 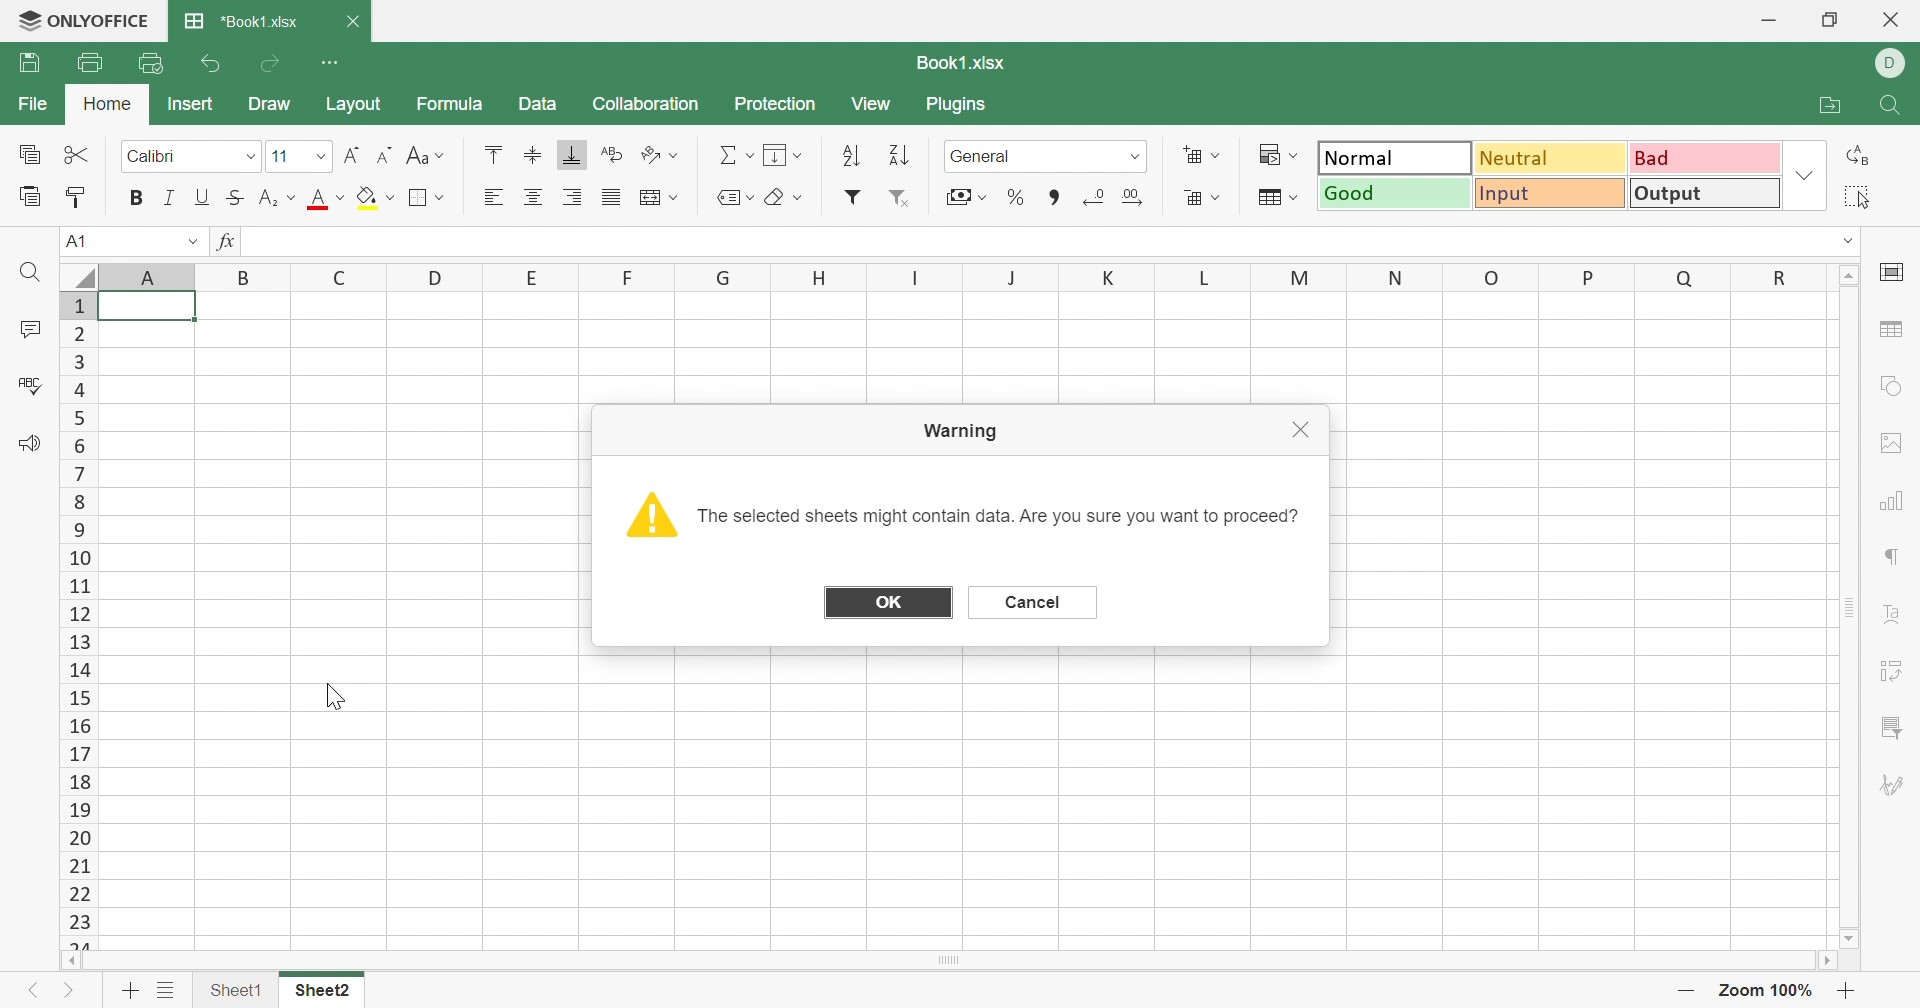 What do you see at coordinates (611, 153) in the screenshot?
I see `Wrap Text` at bounding box center [611, 153].